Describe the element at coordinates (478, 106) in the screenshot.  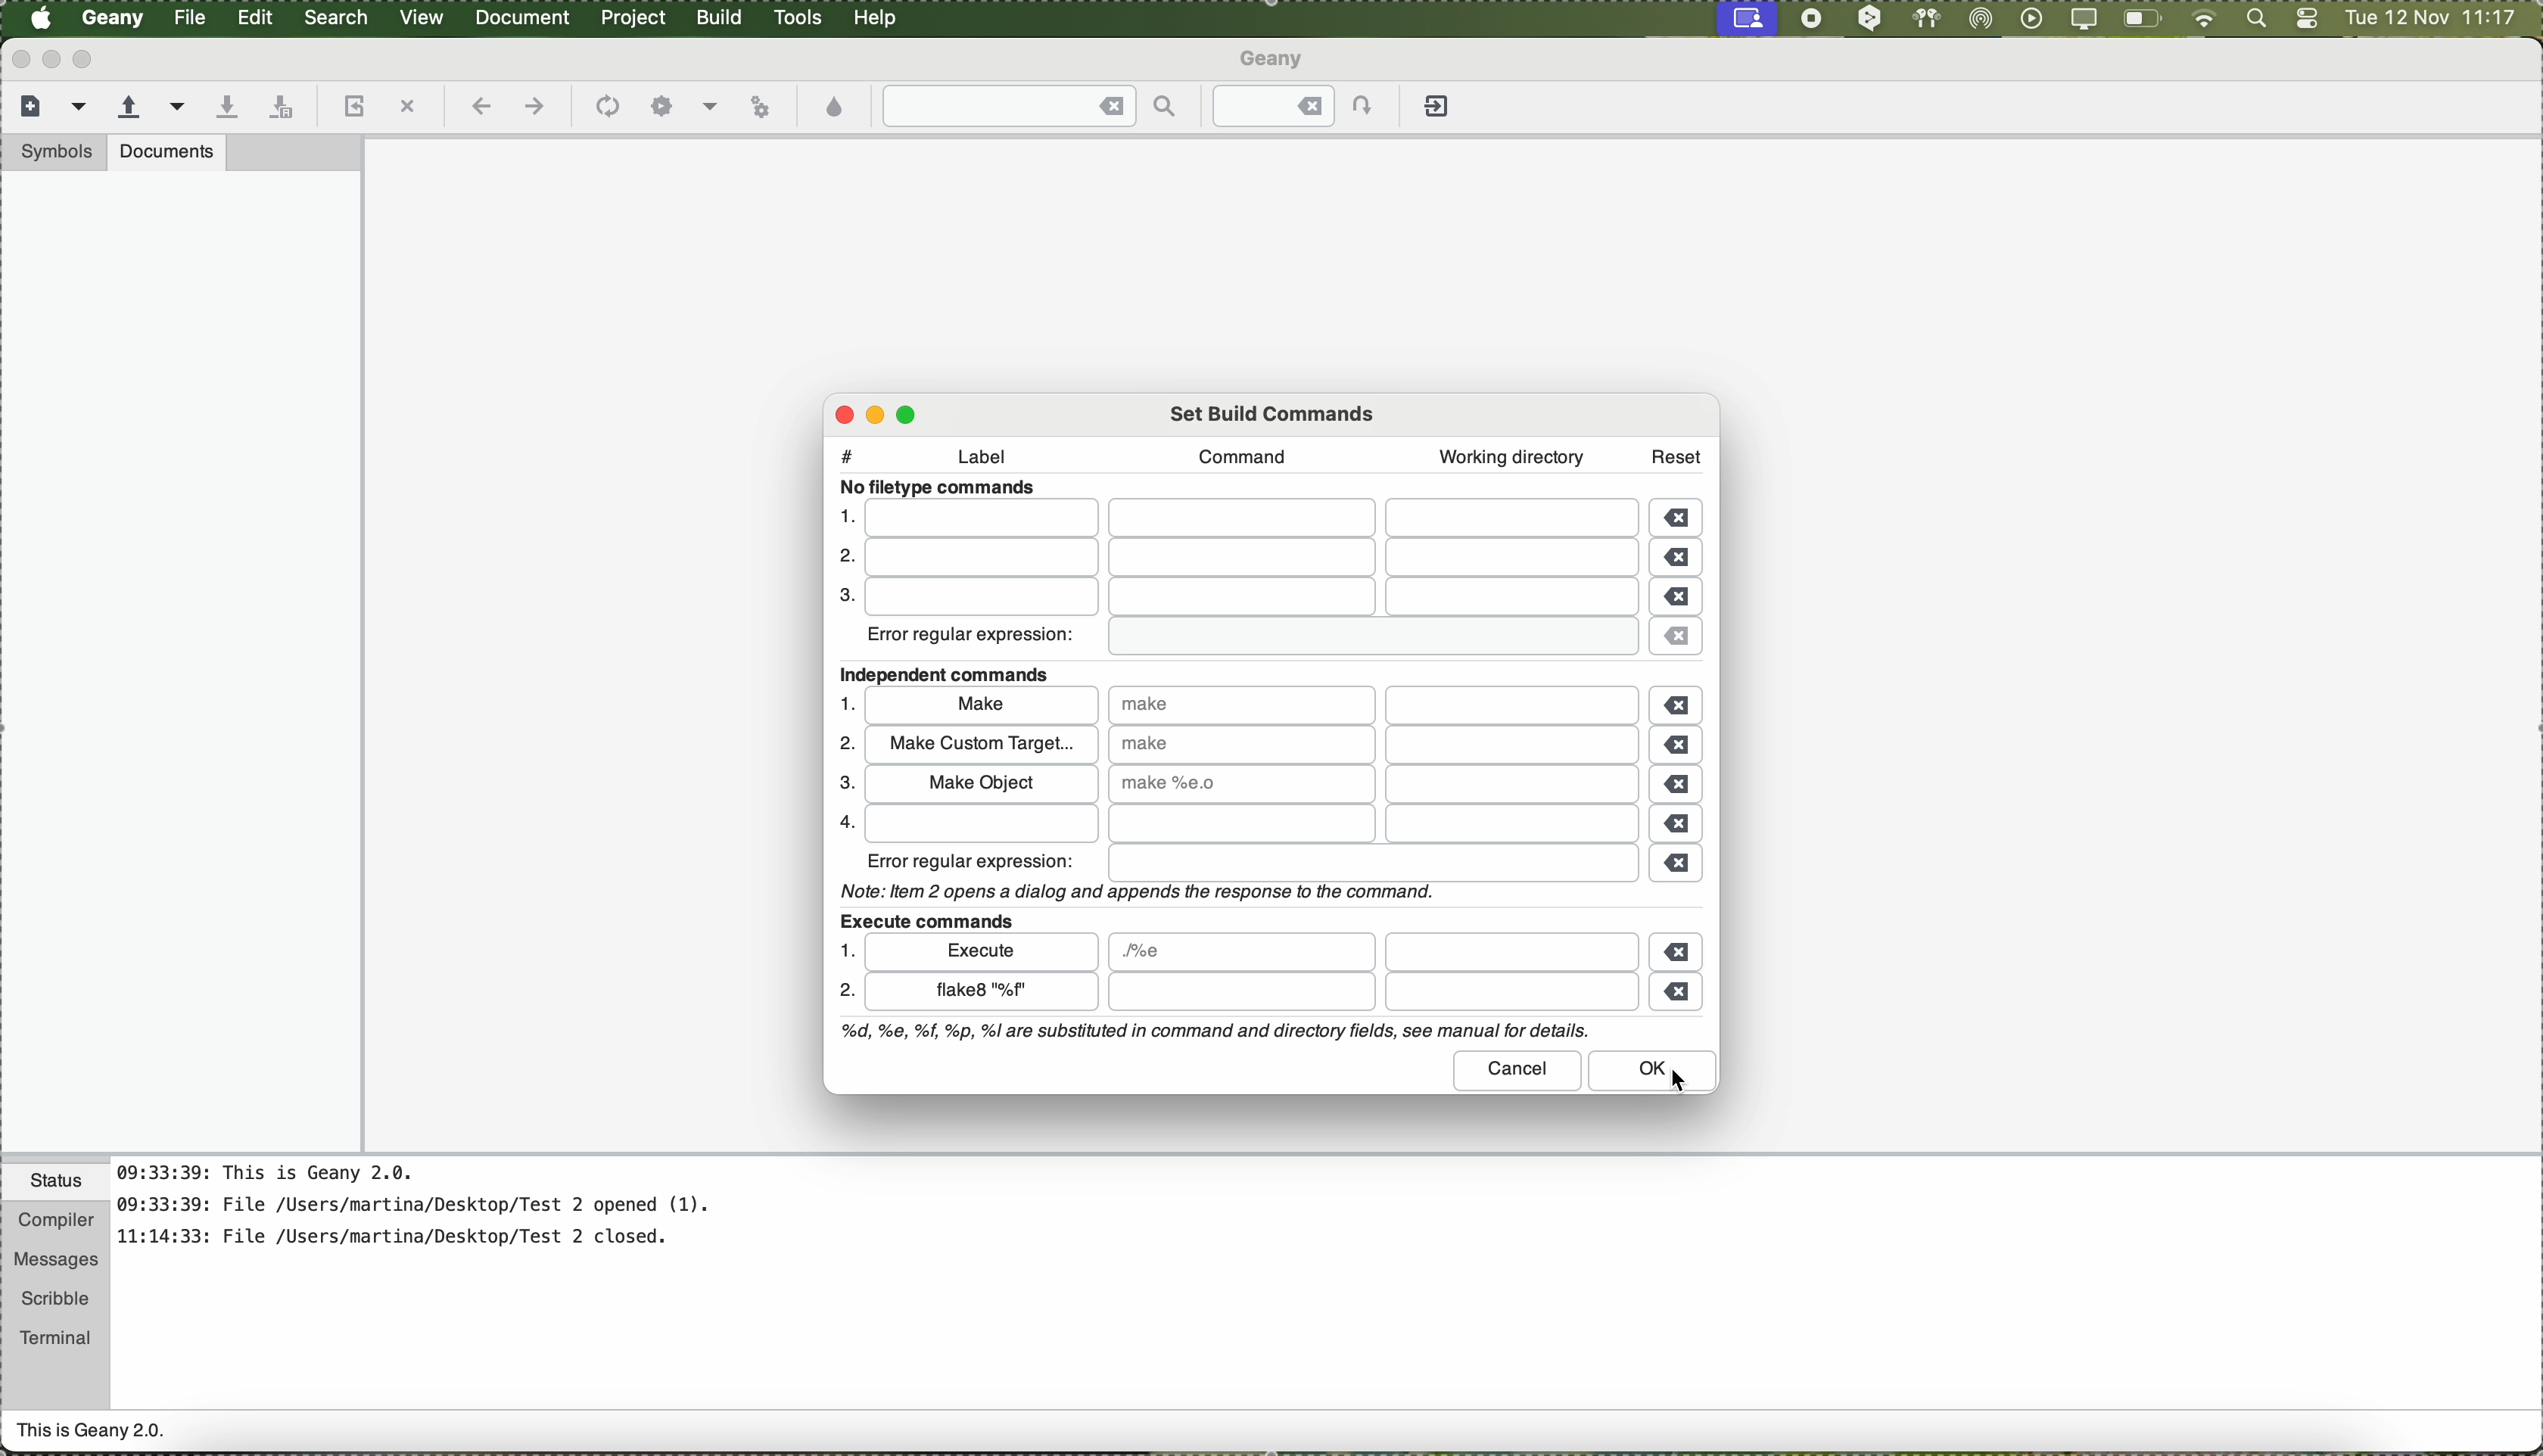
I see `navigate back a location` at that location.